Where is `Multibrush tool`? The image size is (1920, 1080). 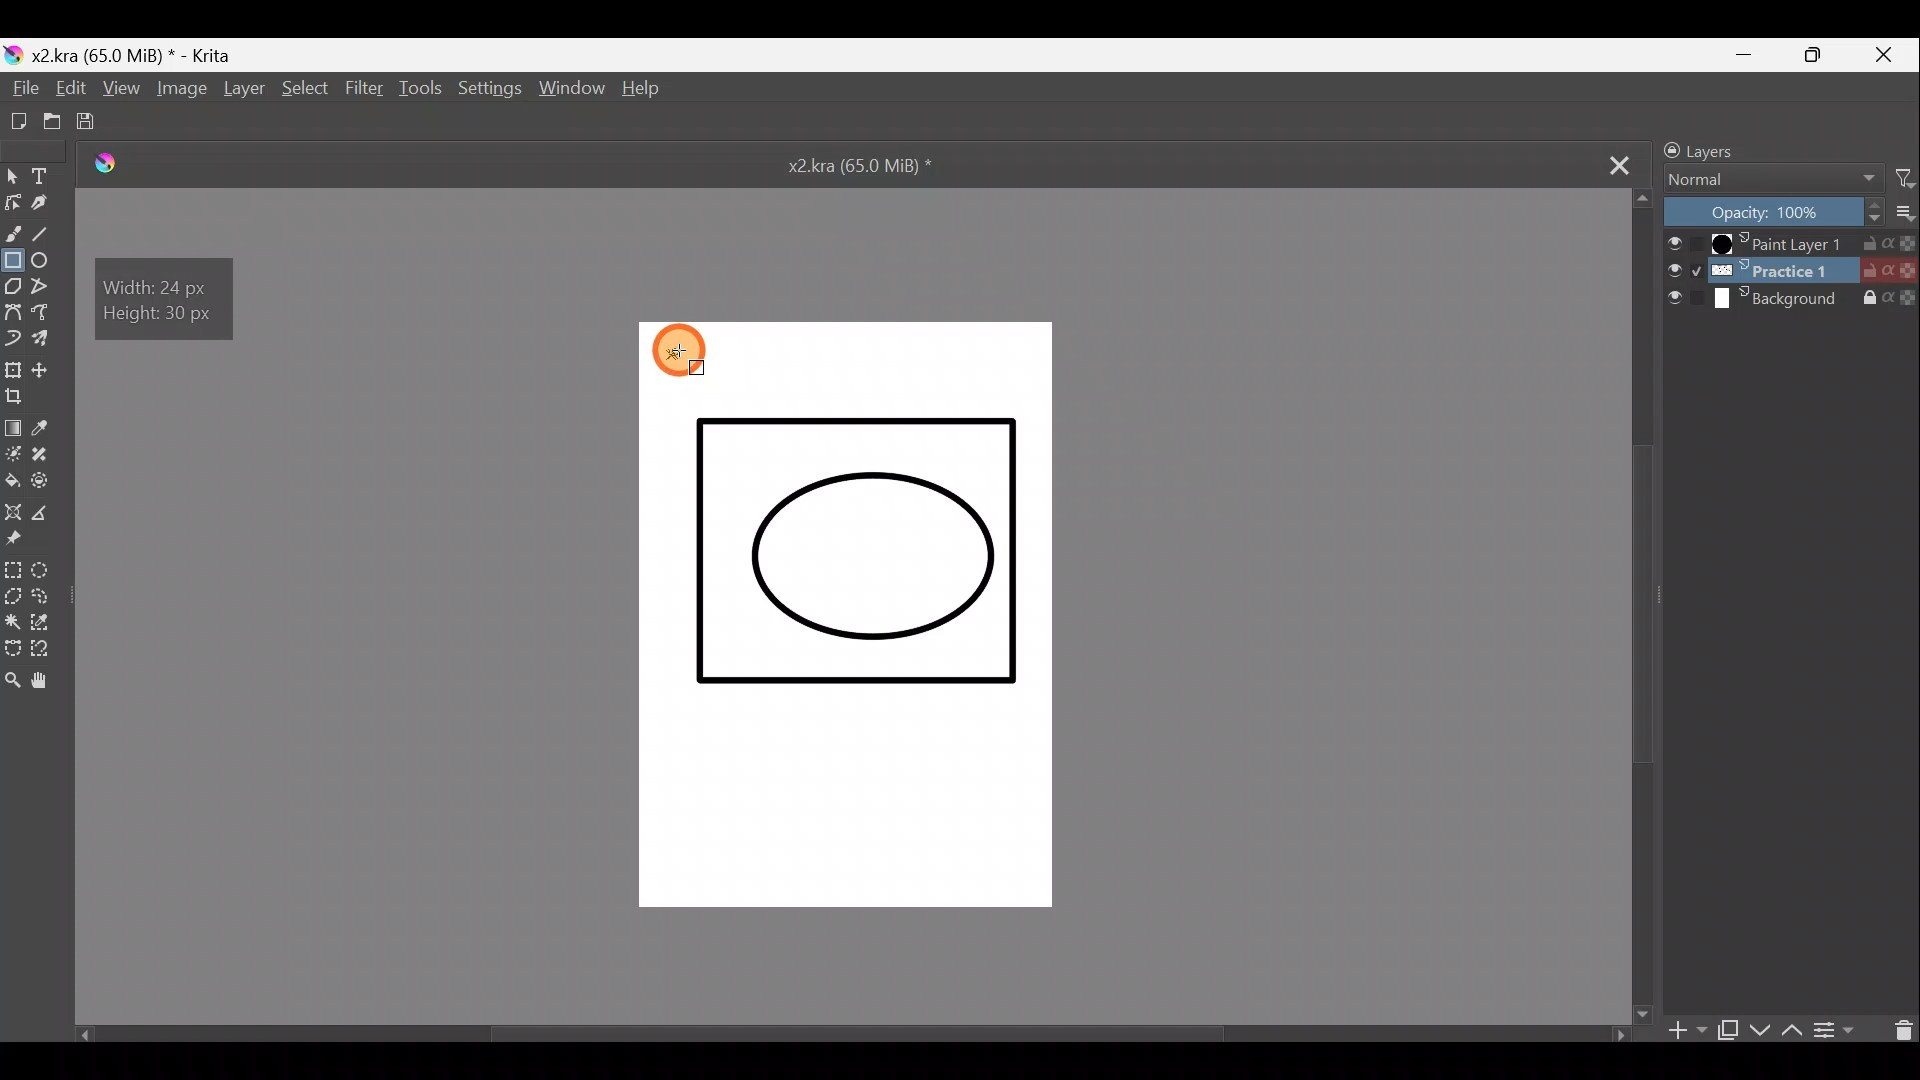
Multibrush tool is located at coordinates (49, 339).